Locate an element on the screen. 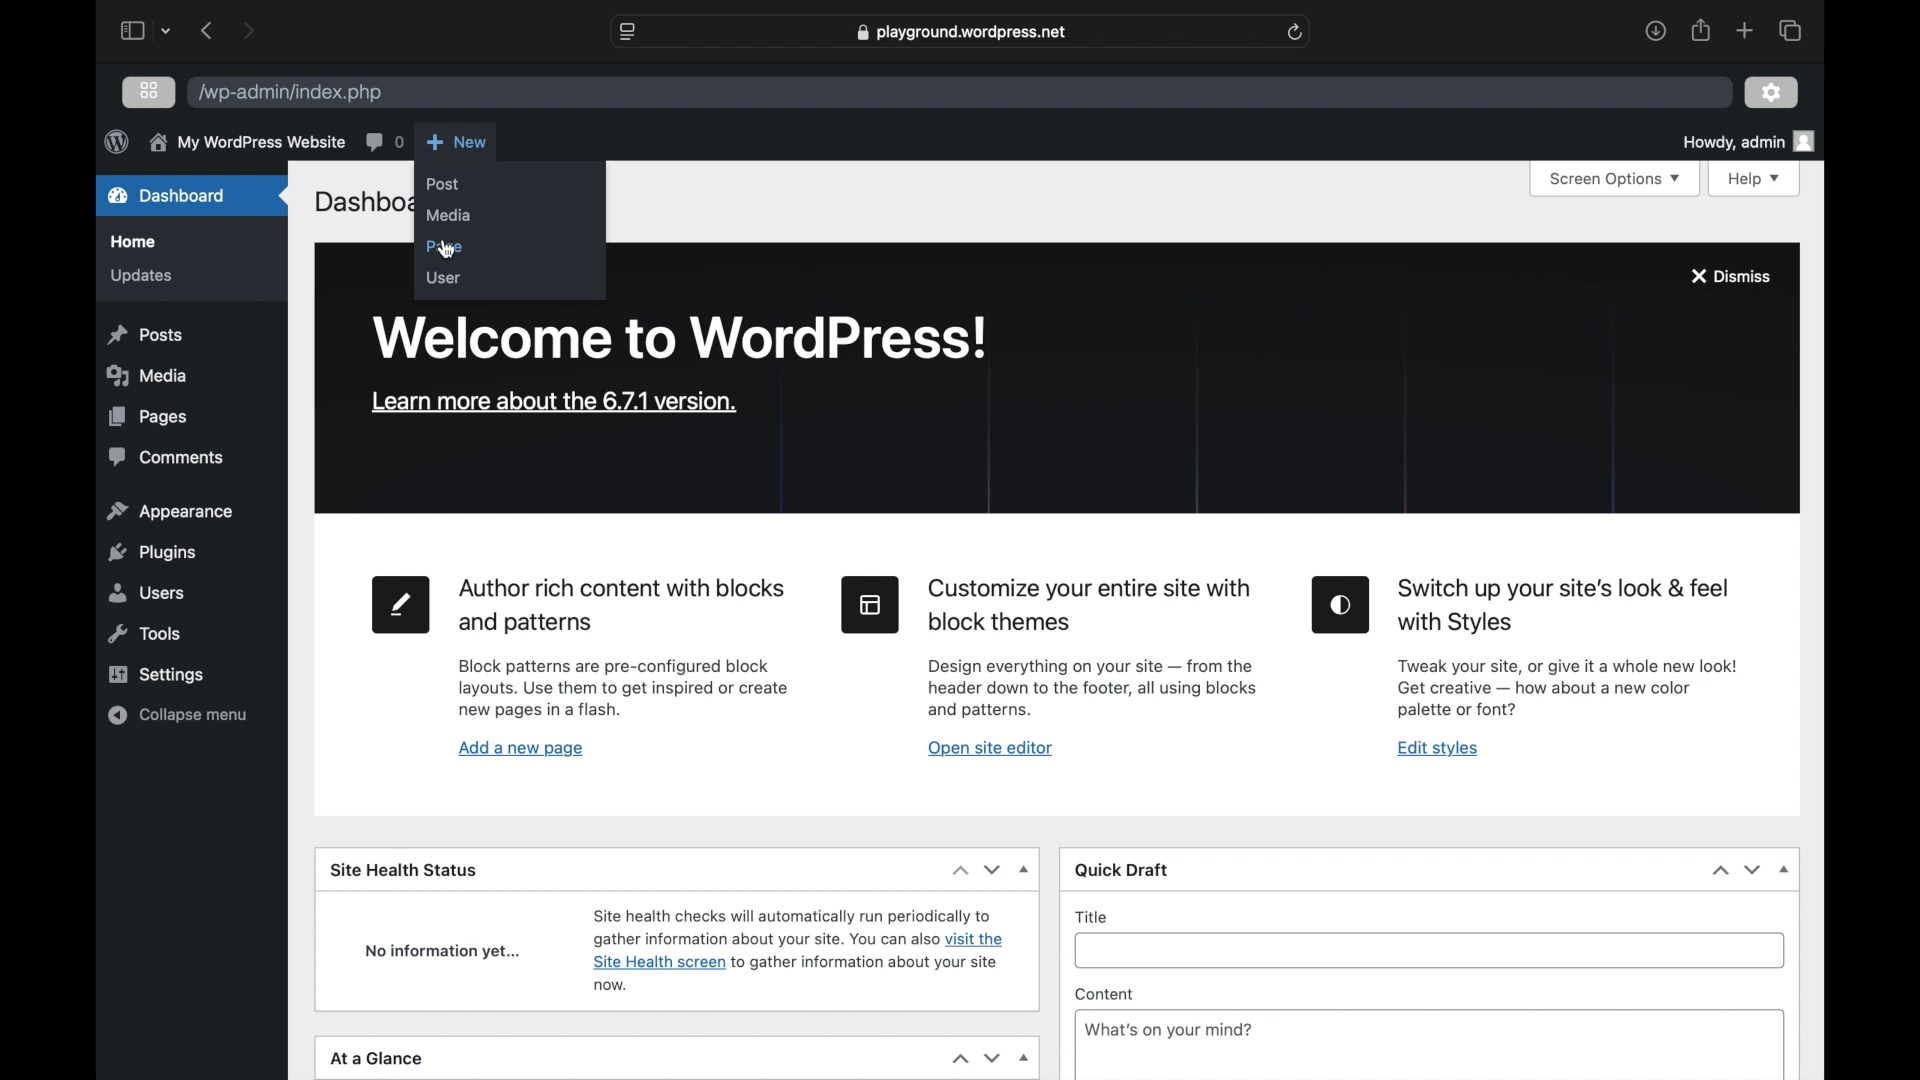 The image size is (1920, 1080). tab groupnpiccker is located at coordinates (166, 31).